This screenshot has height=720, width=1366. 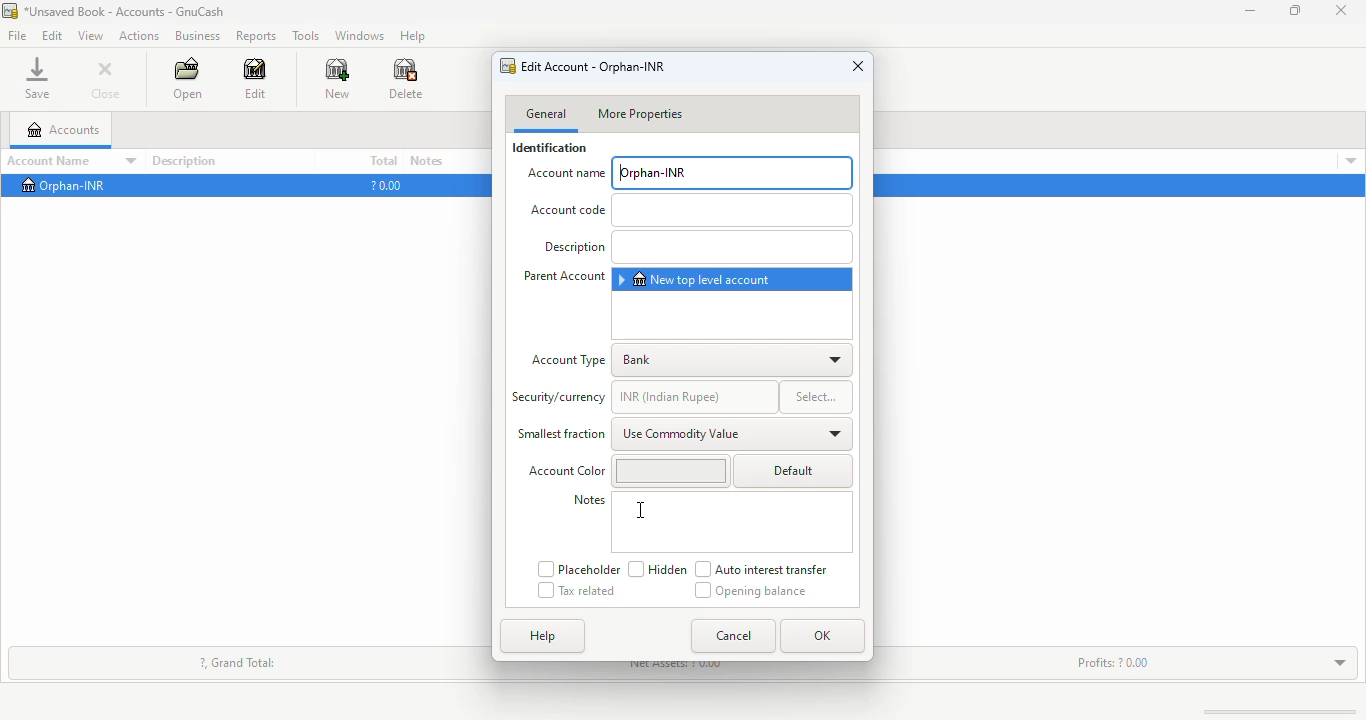 I want to click on close, so click(x=105, y=80).